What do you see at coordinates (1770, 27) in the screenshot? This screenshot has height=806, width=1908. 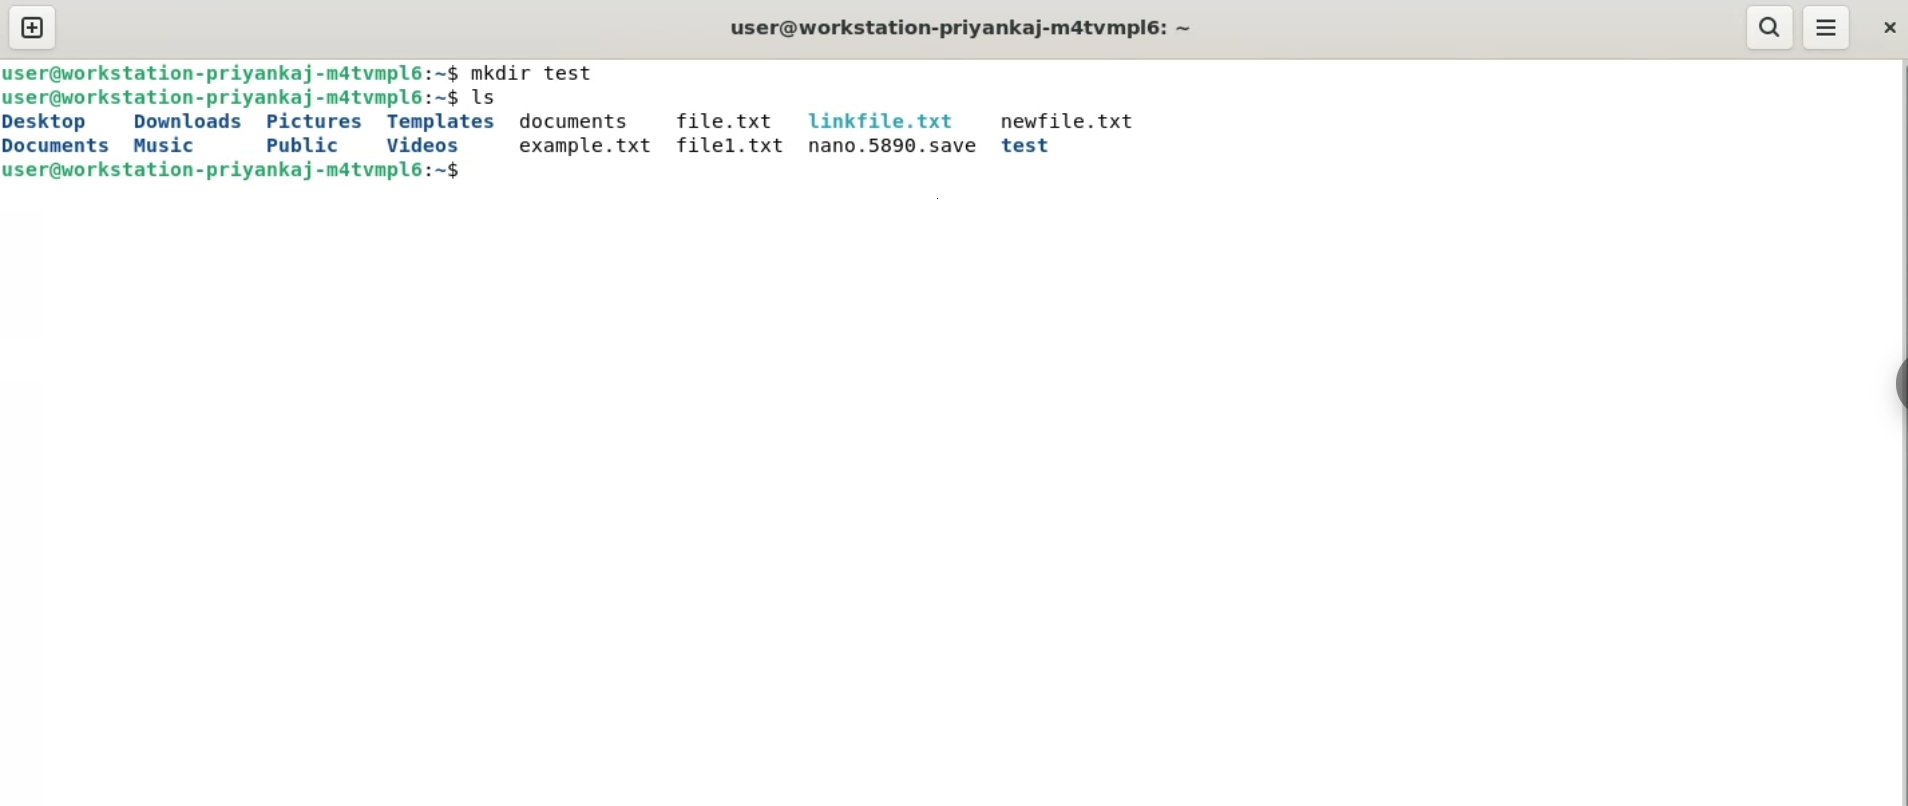 I see `search` at bounding box center [1770, 27].